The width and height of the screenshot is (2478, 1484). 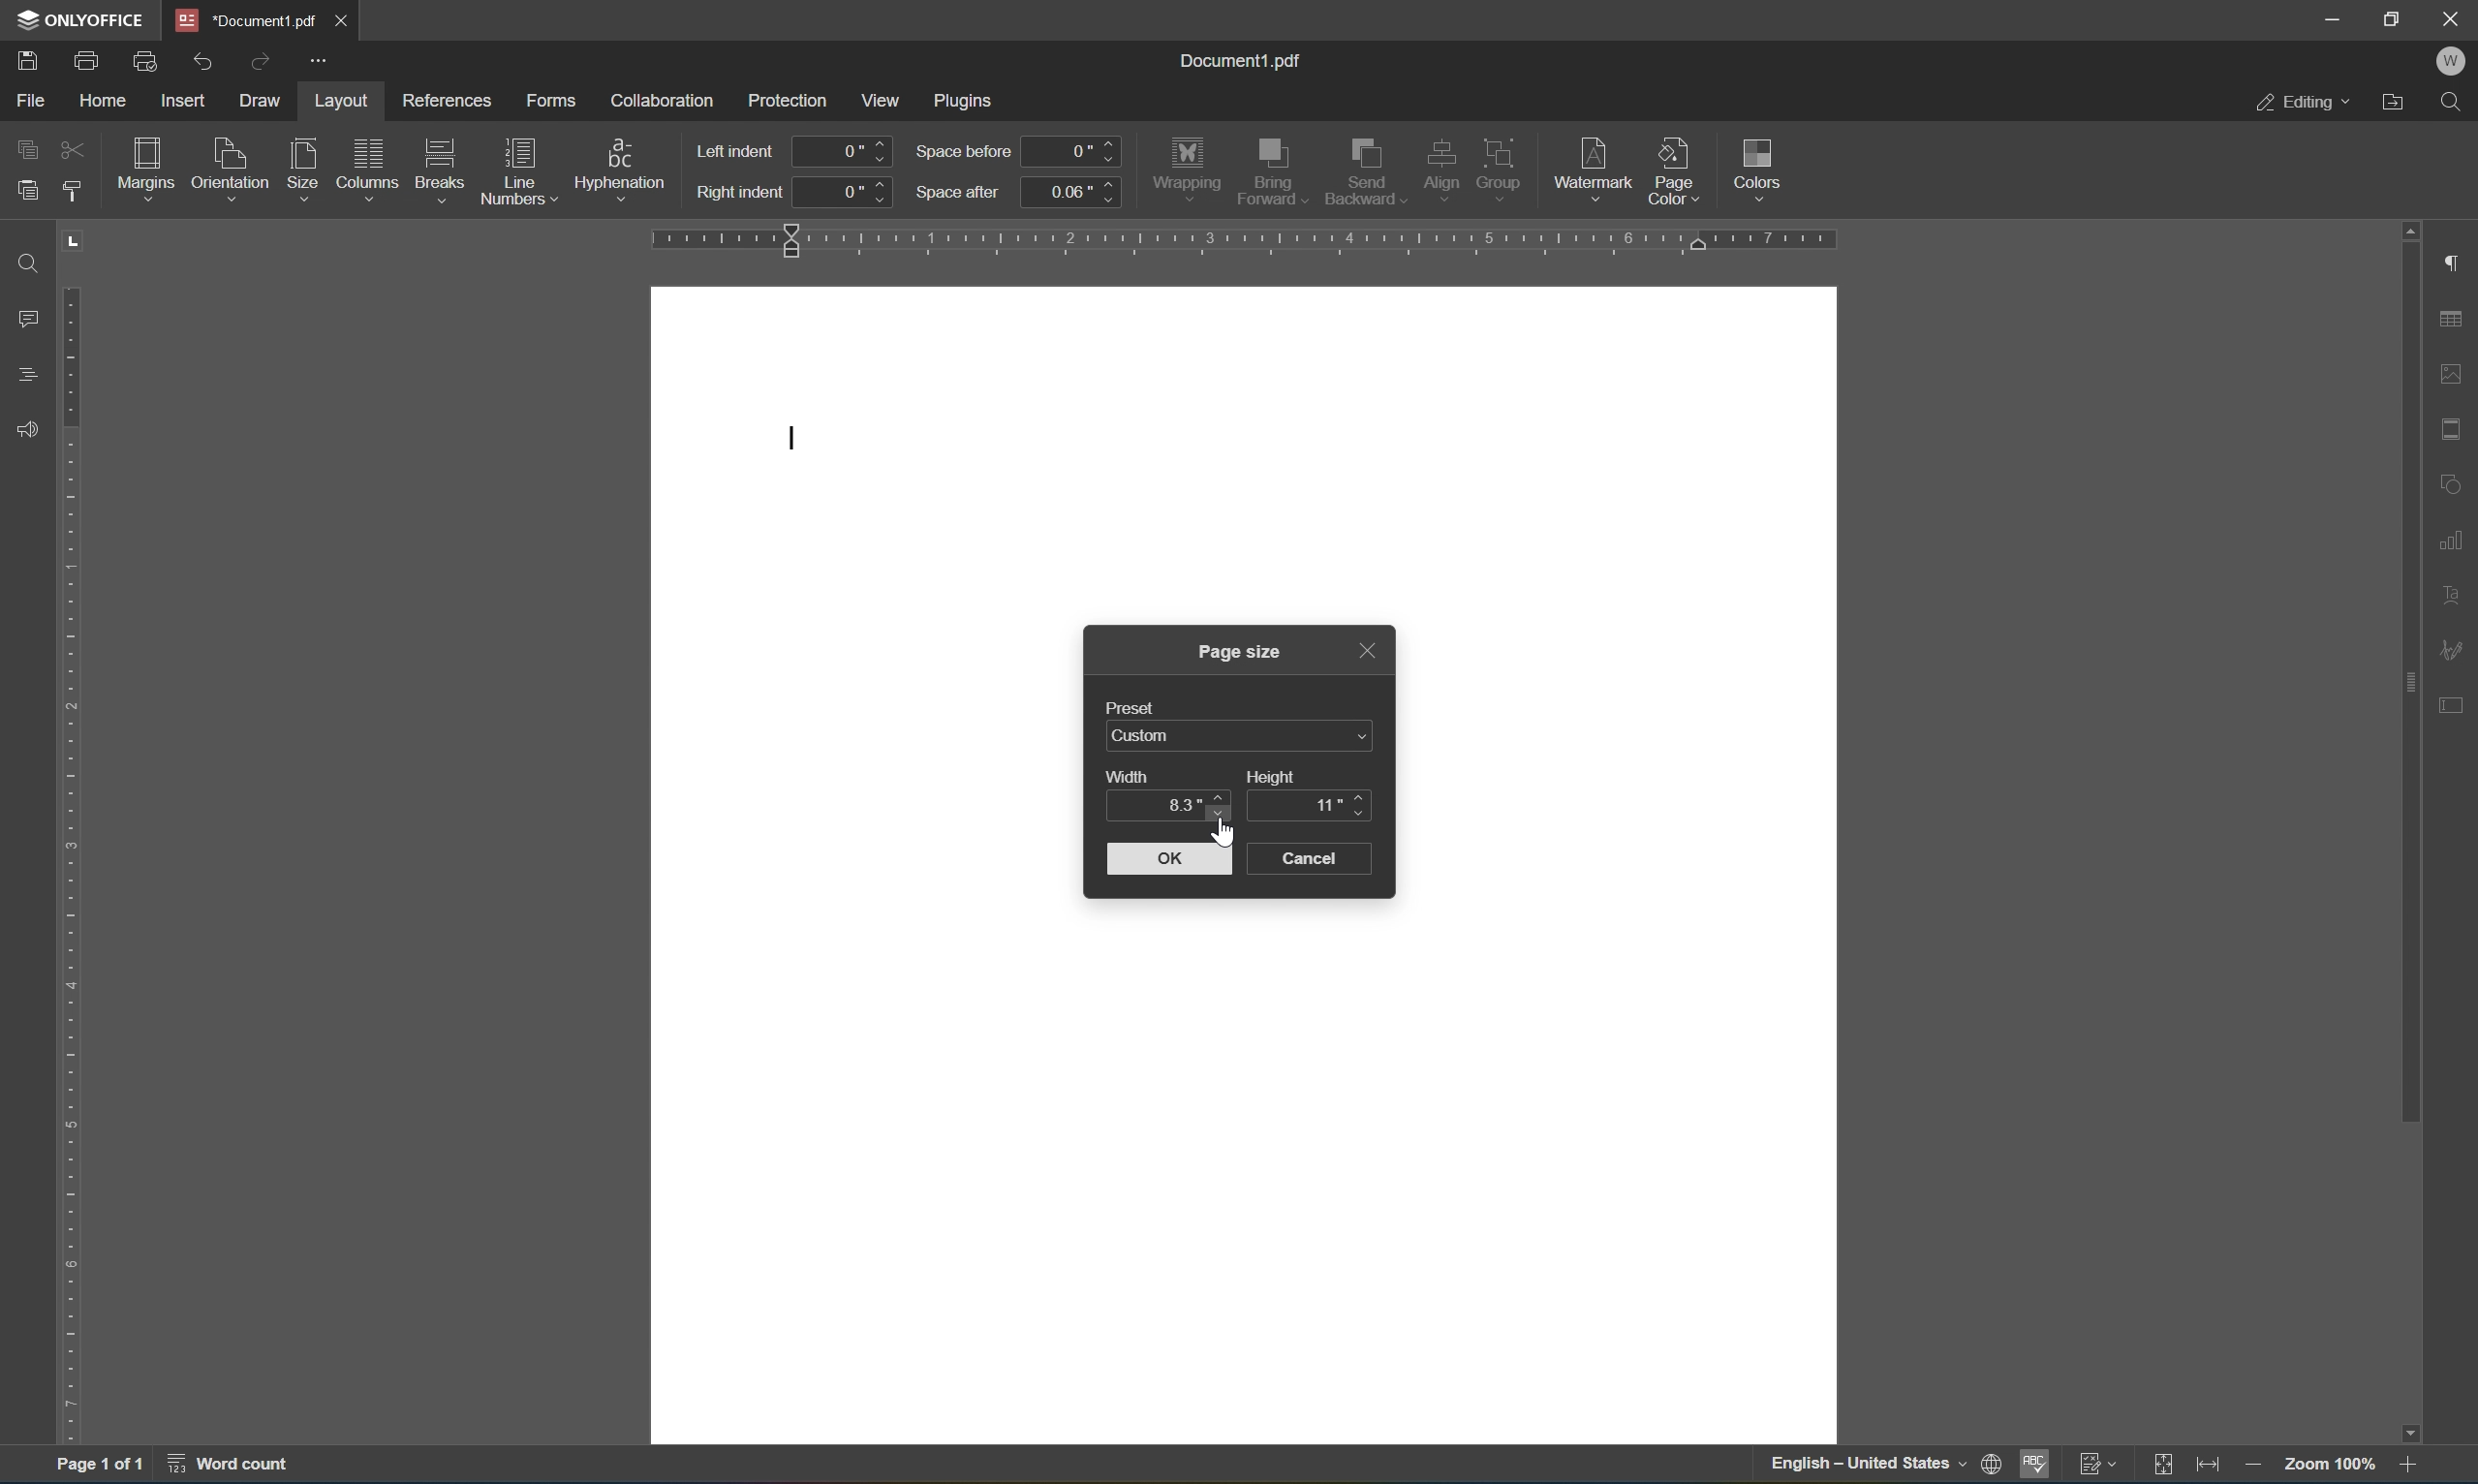 I want to click on columns, so click(x=366, y=159).